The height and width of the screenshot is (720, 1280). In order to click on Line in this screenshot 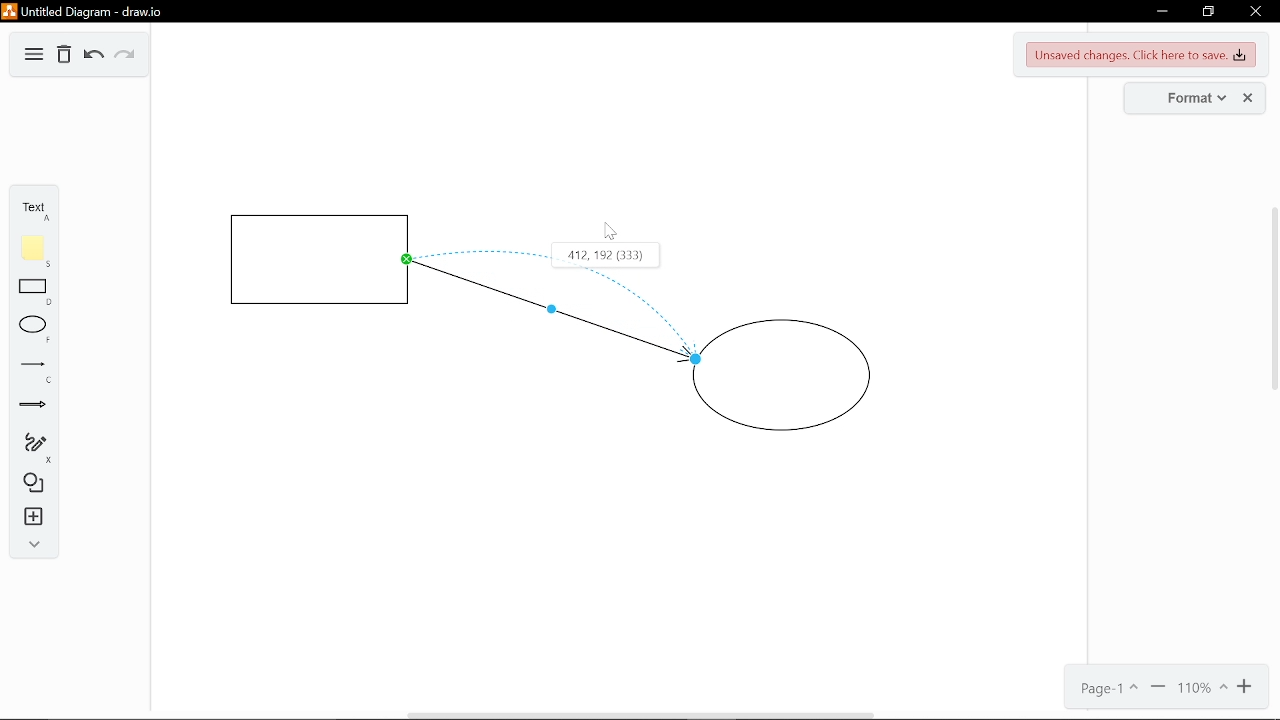, I will do `click(30, 371)`.